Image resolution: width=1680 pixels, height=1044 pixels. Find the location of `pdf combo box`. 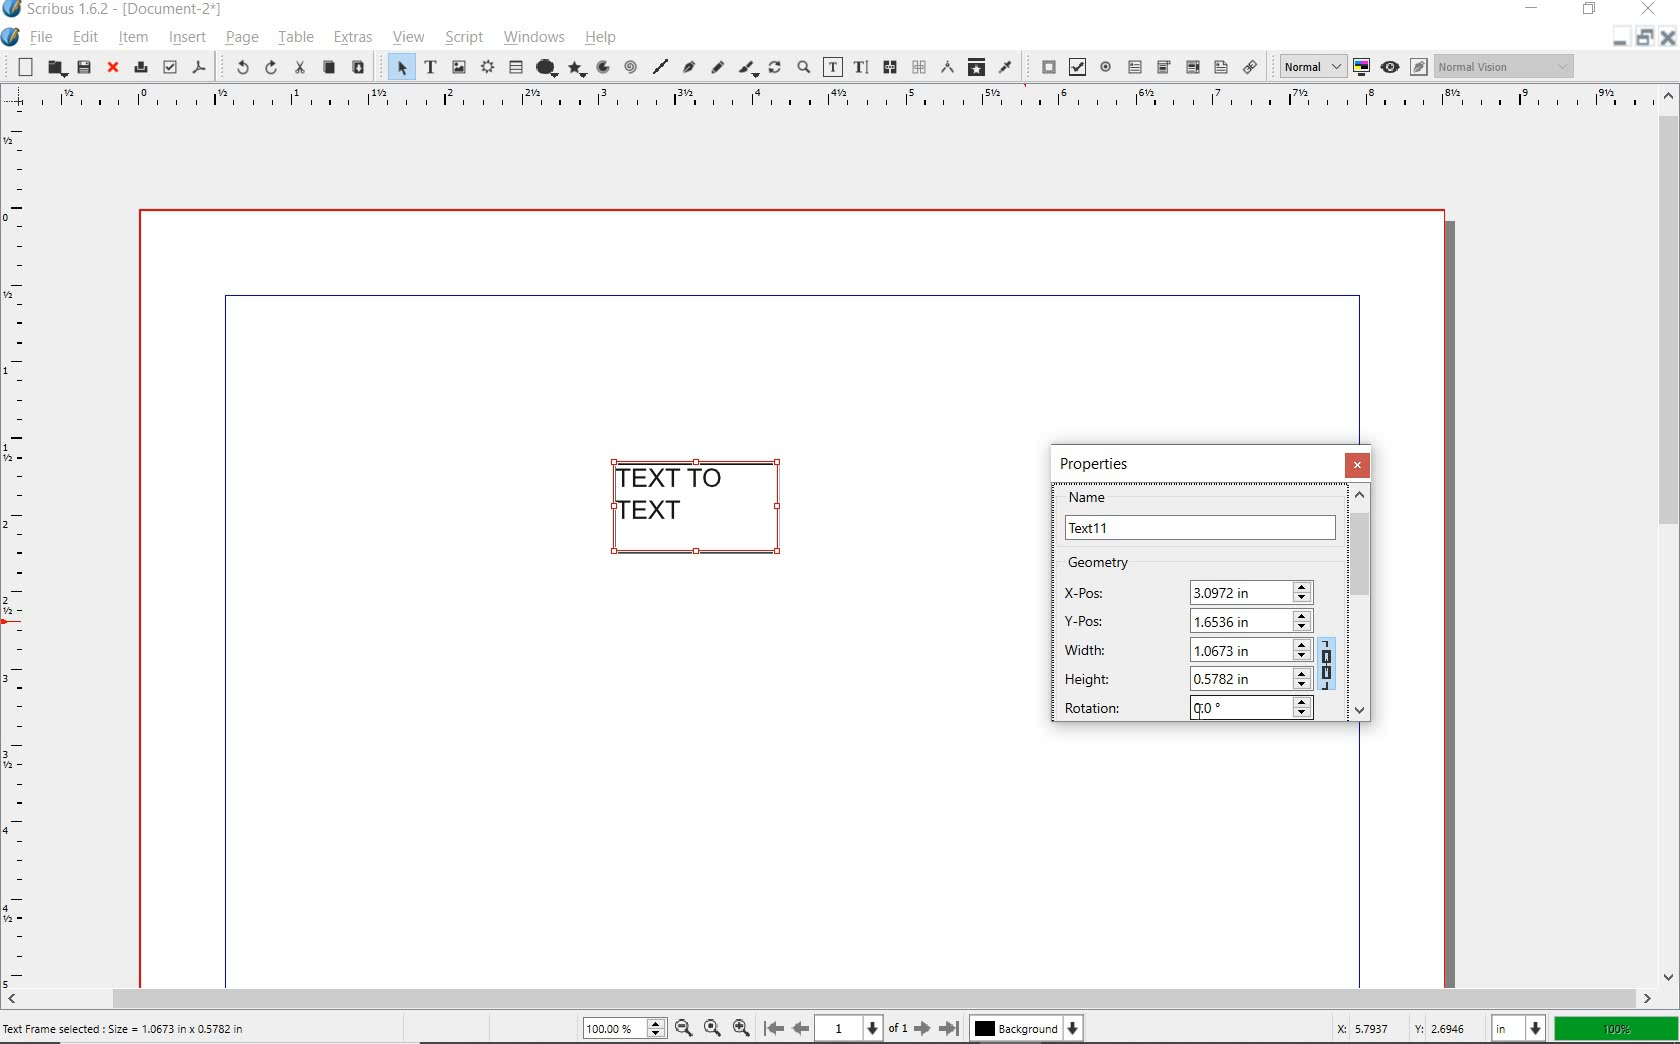

pdf combo box is located at coordinates (1192, 68).